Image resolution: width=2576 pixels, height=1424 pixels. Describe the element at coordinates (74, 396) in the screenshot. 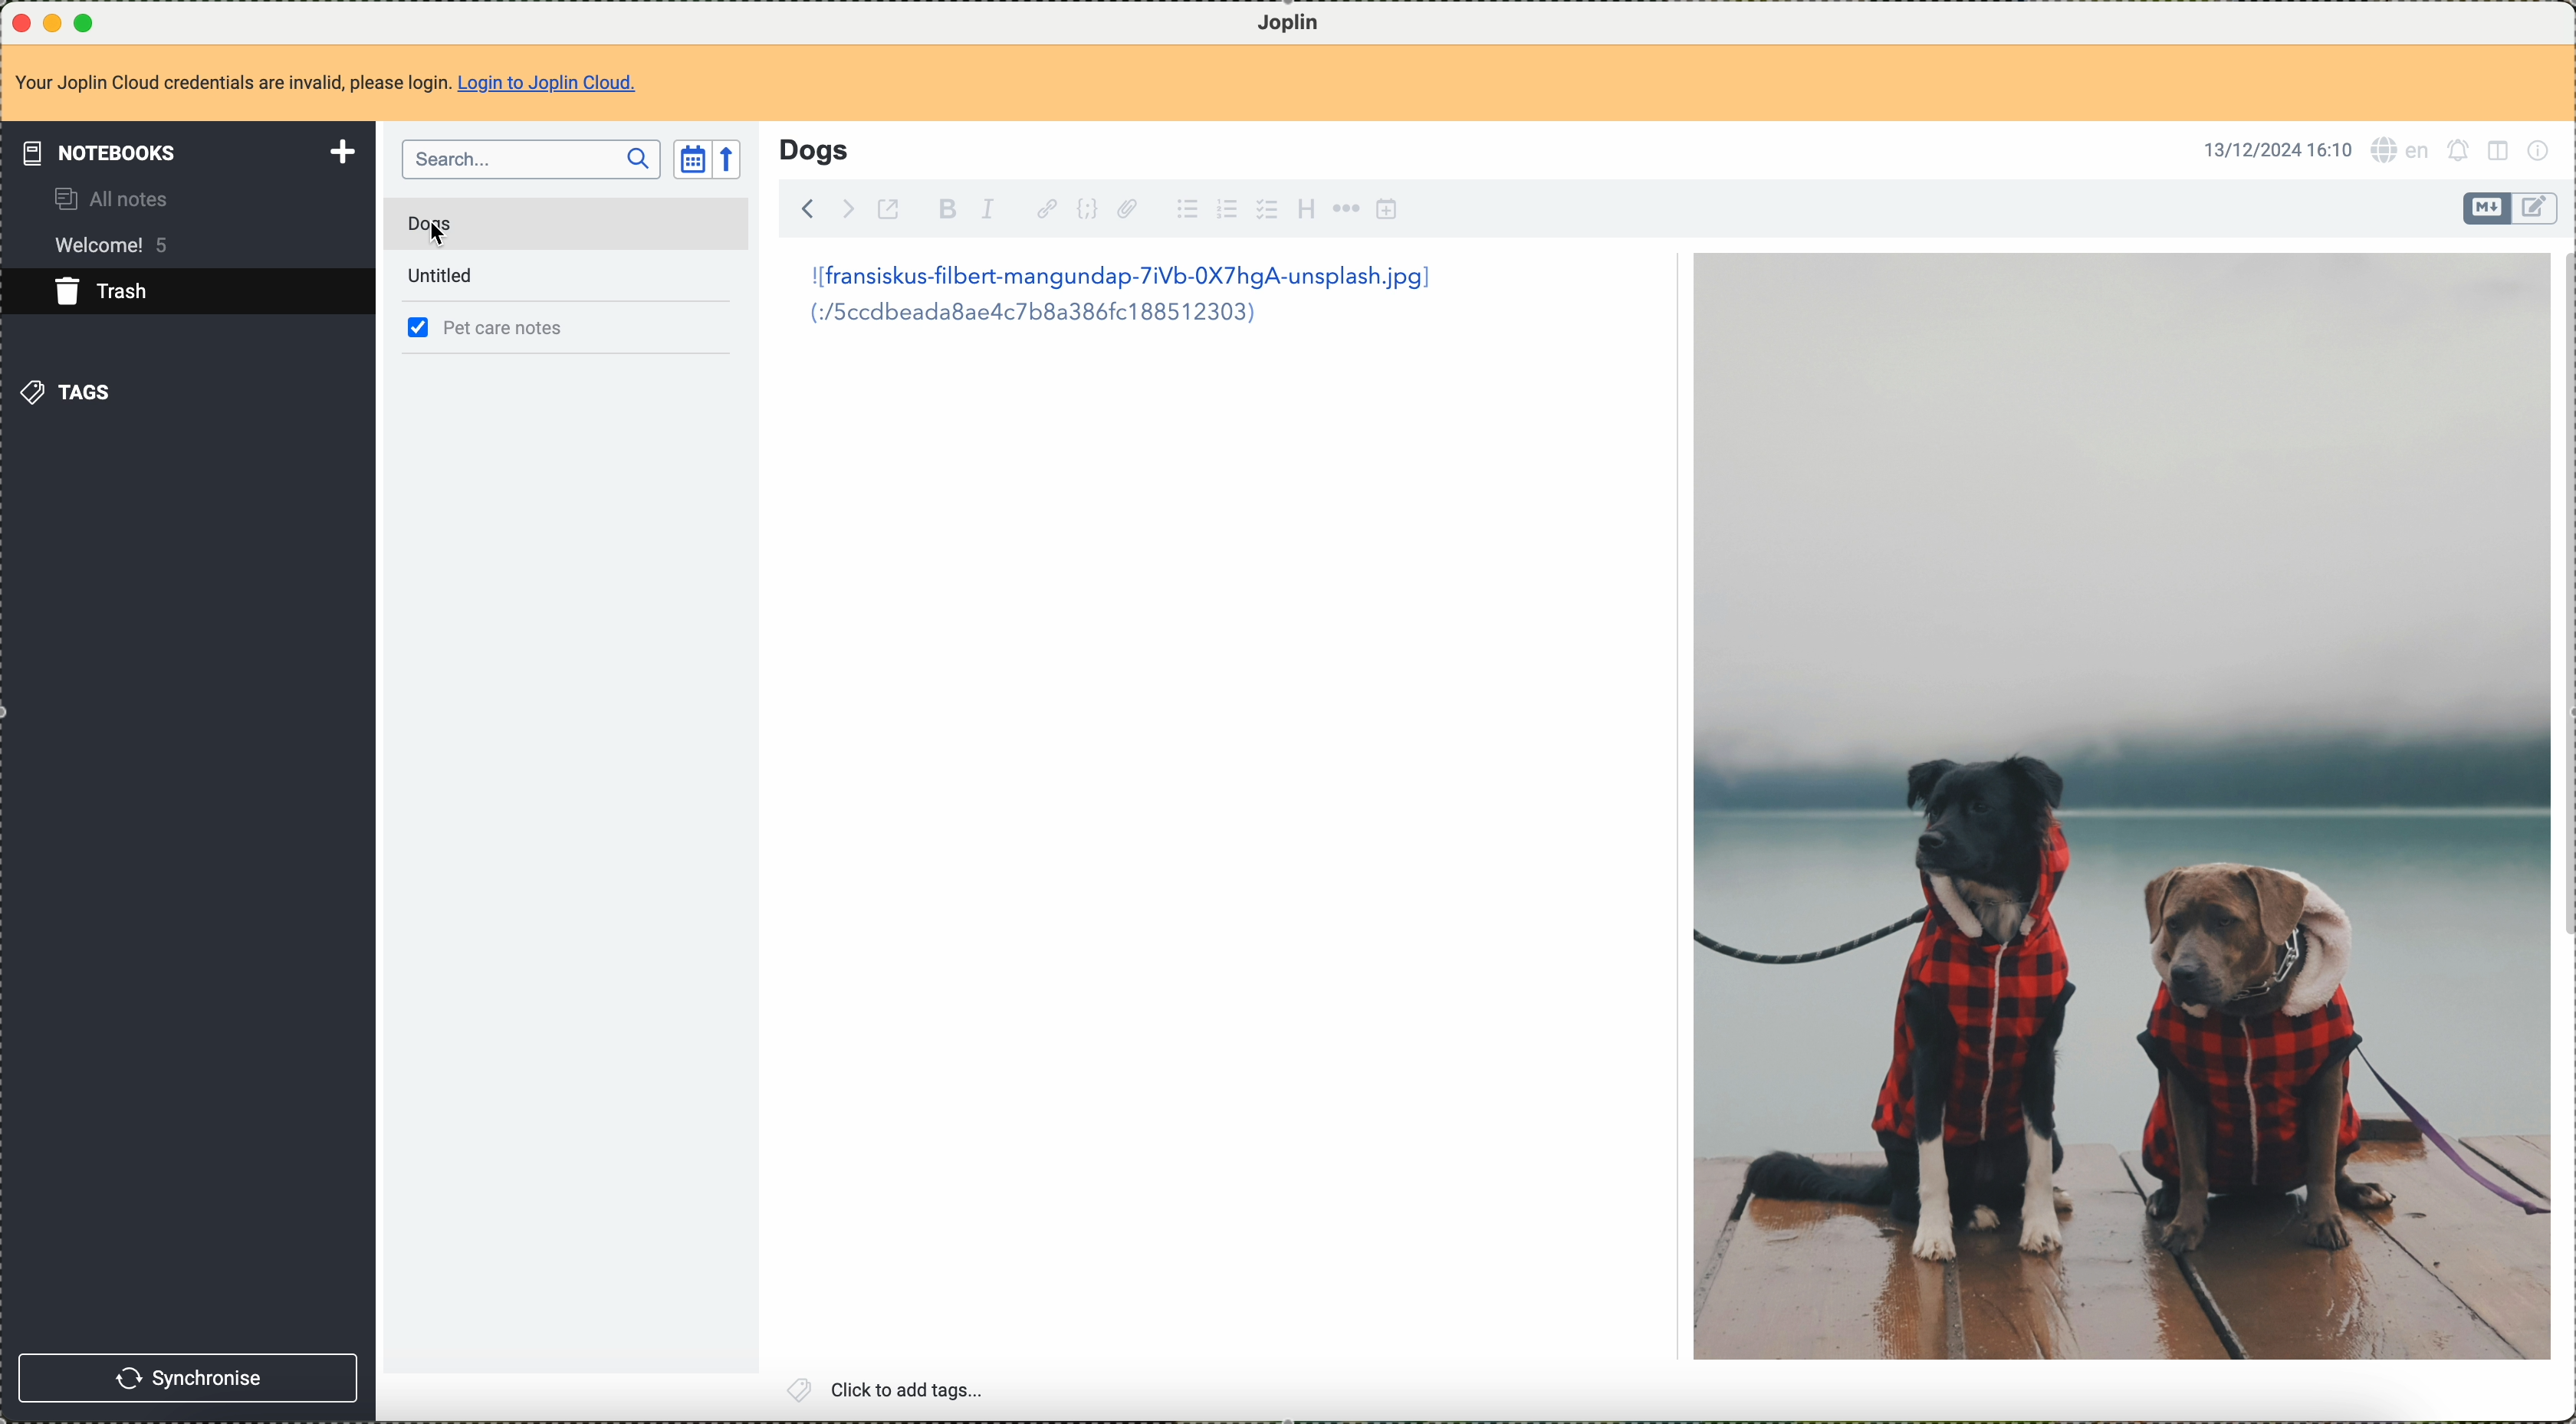

I see `tags` at that location.